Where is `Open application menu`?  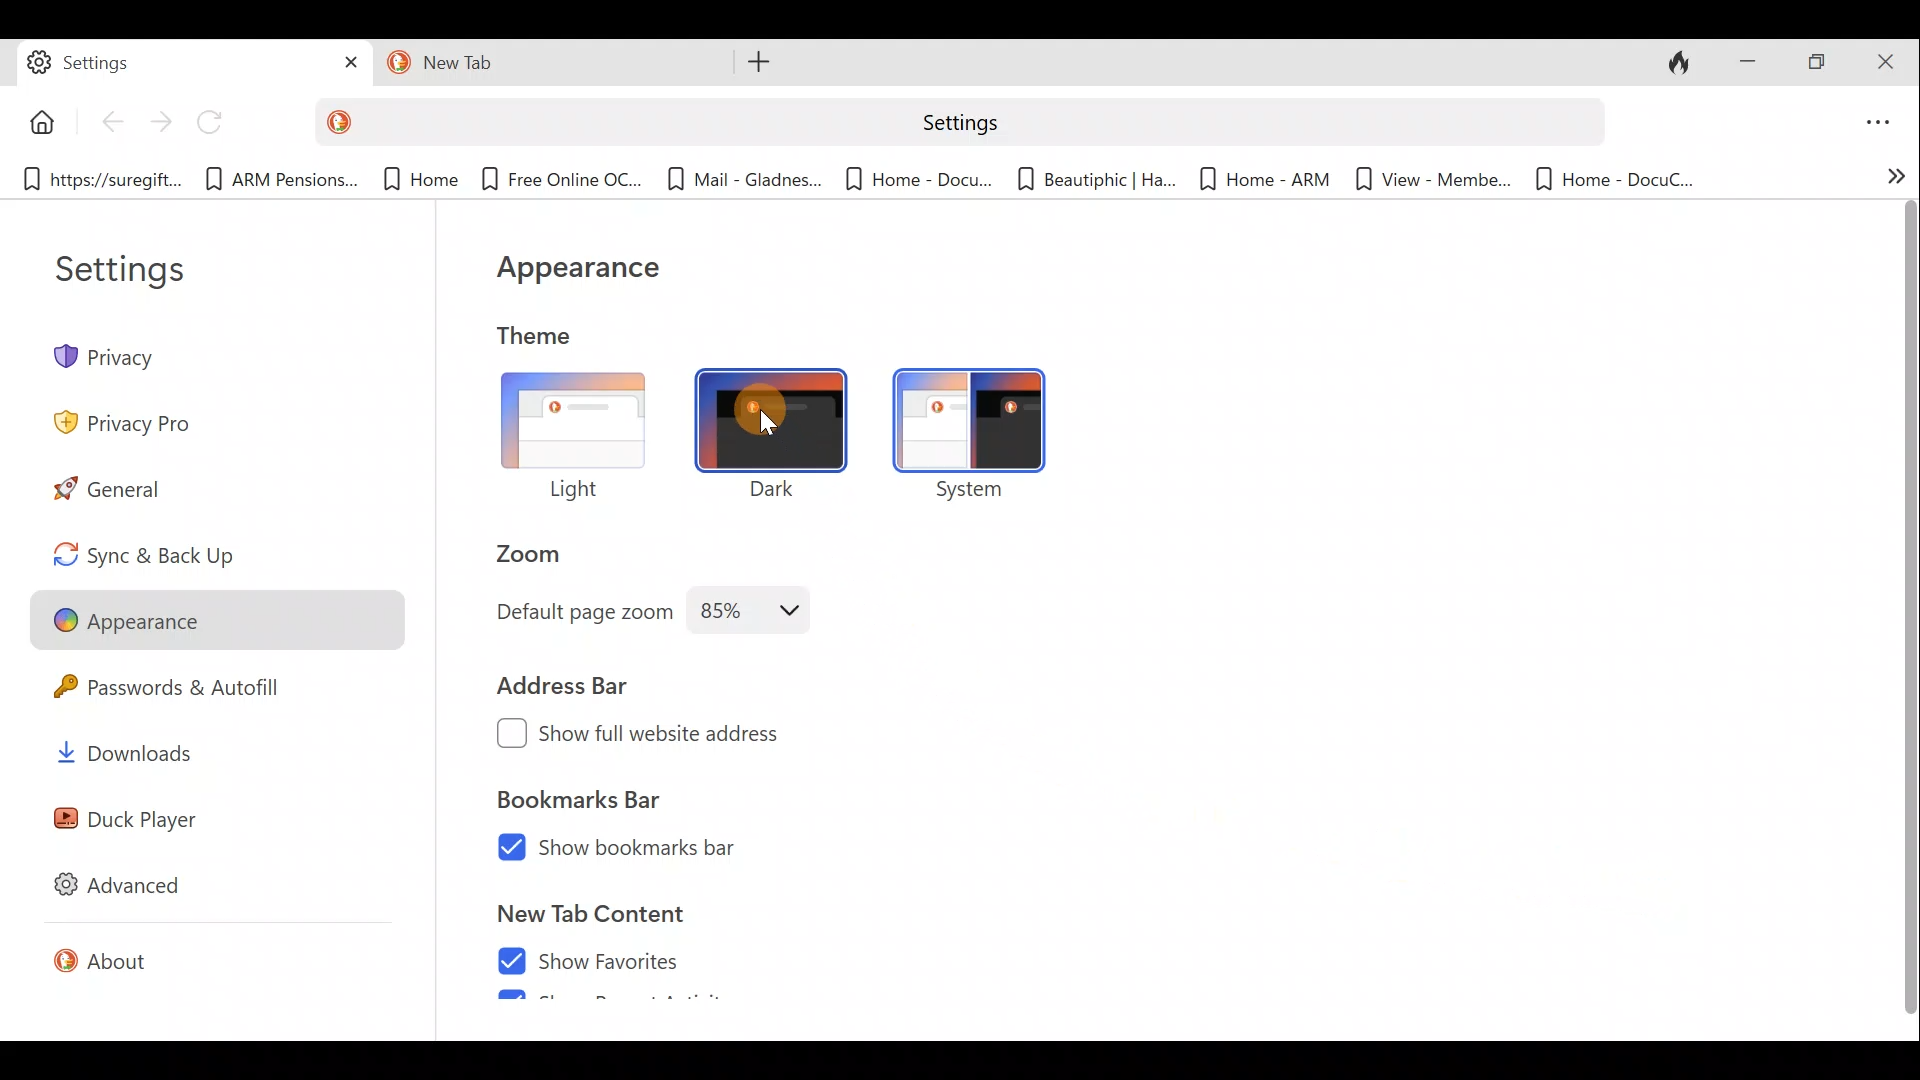 Open application menu is located at coordinates (1883, 123).